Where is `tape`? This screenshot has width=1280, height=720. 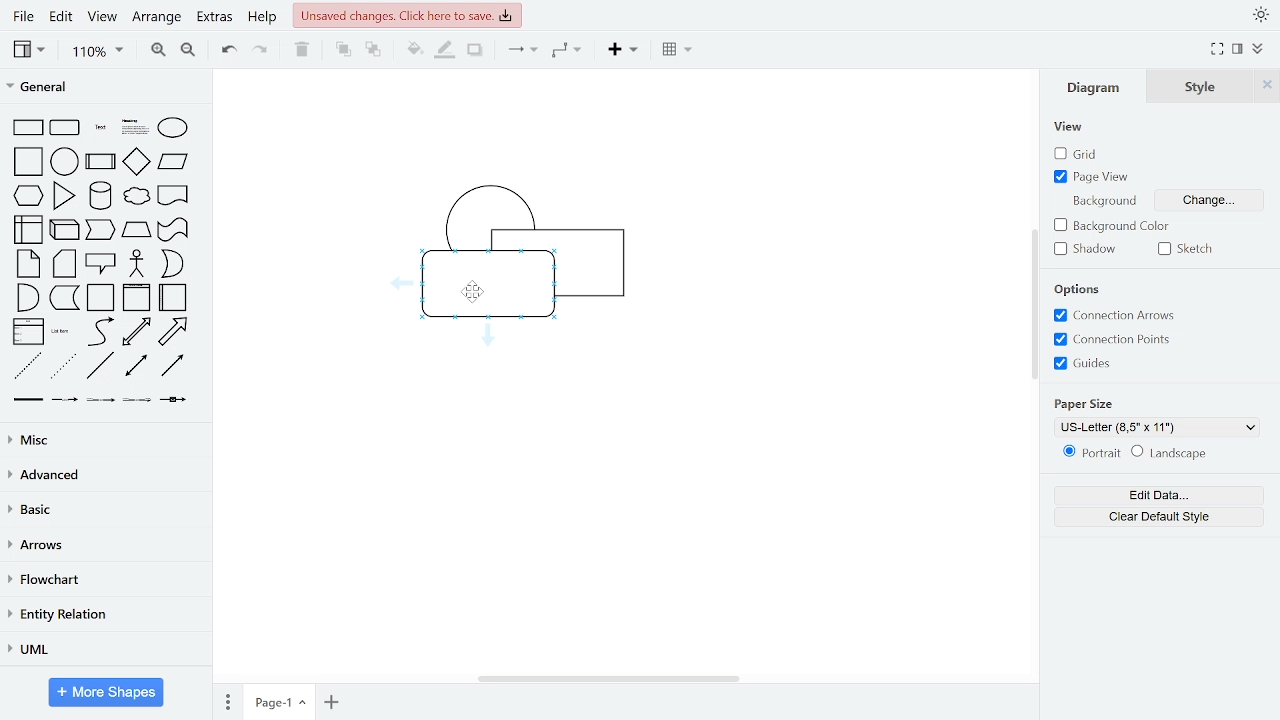
tape is located at coordinates (173, 231).